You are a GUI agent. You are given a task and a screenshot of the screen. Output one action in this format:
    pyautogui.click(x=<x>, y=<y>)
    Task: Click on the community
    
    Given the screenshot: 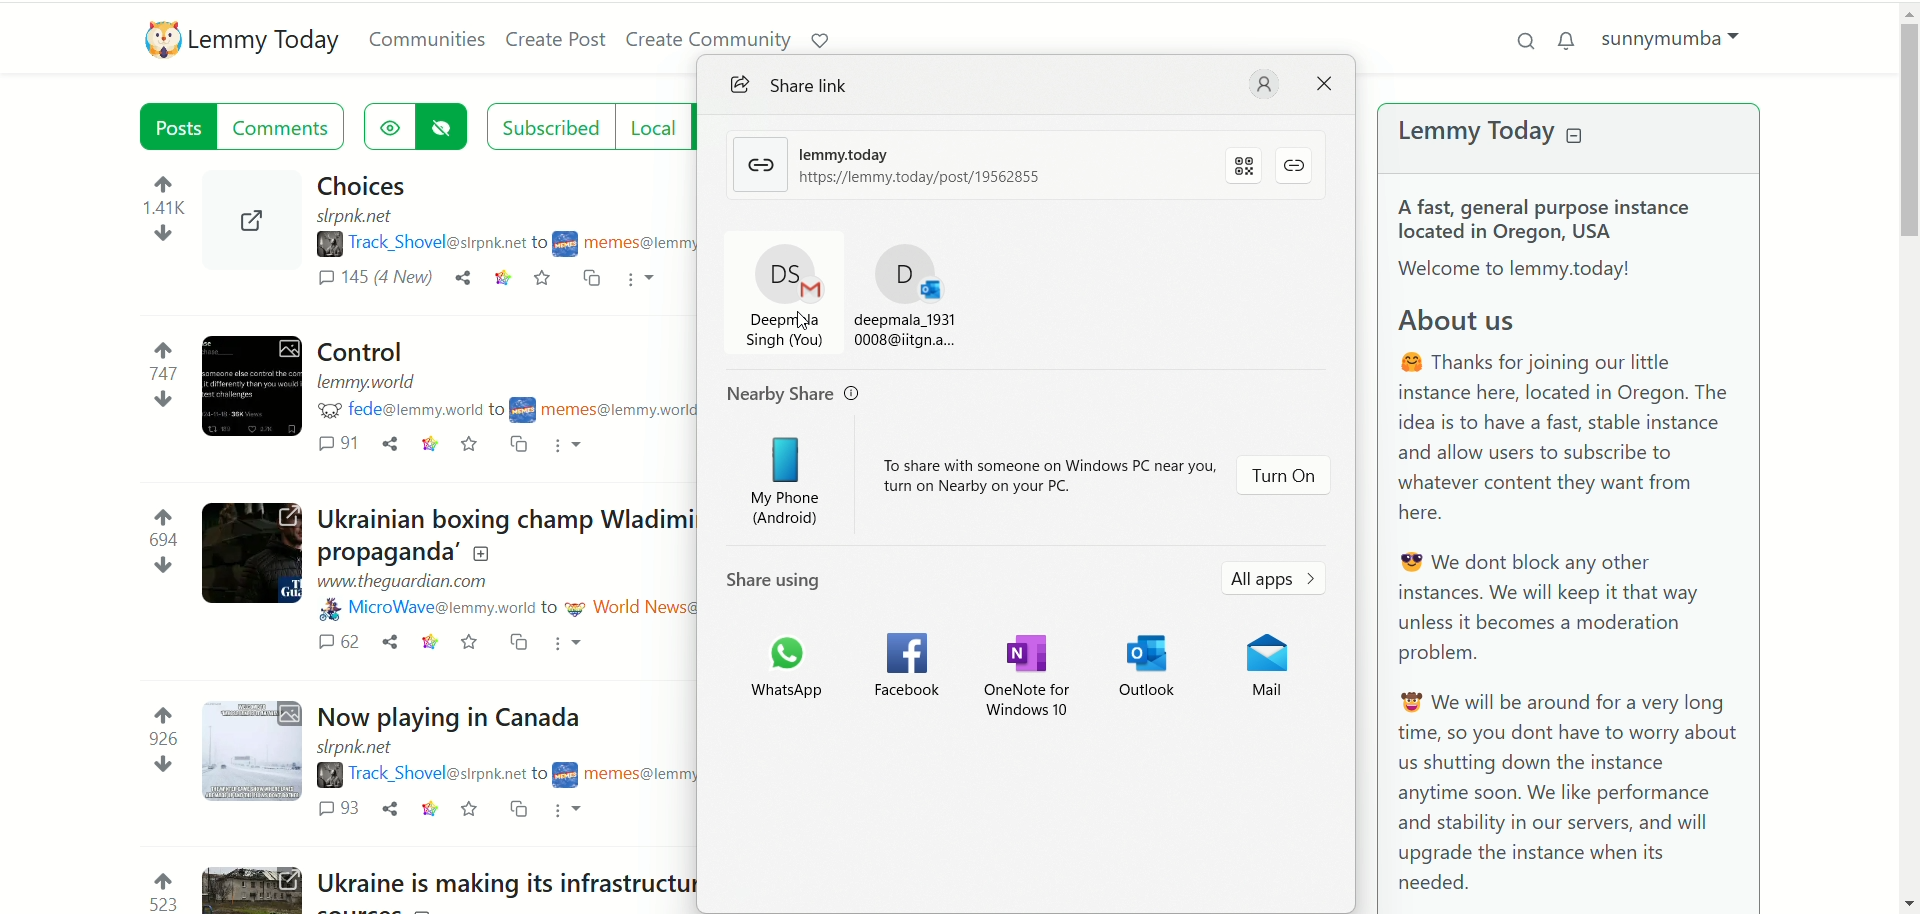 What is the action you would take?
    pyautogui.click(x=630, y=609)
    